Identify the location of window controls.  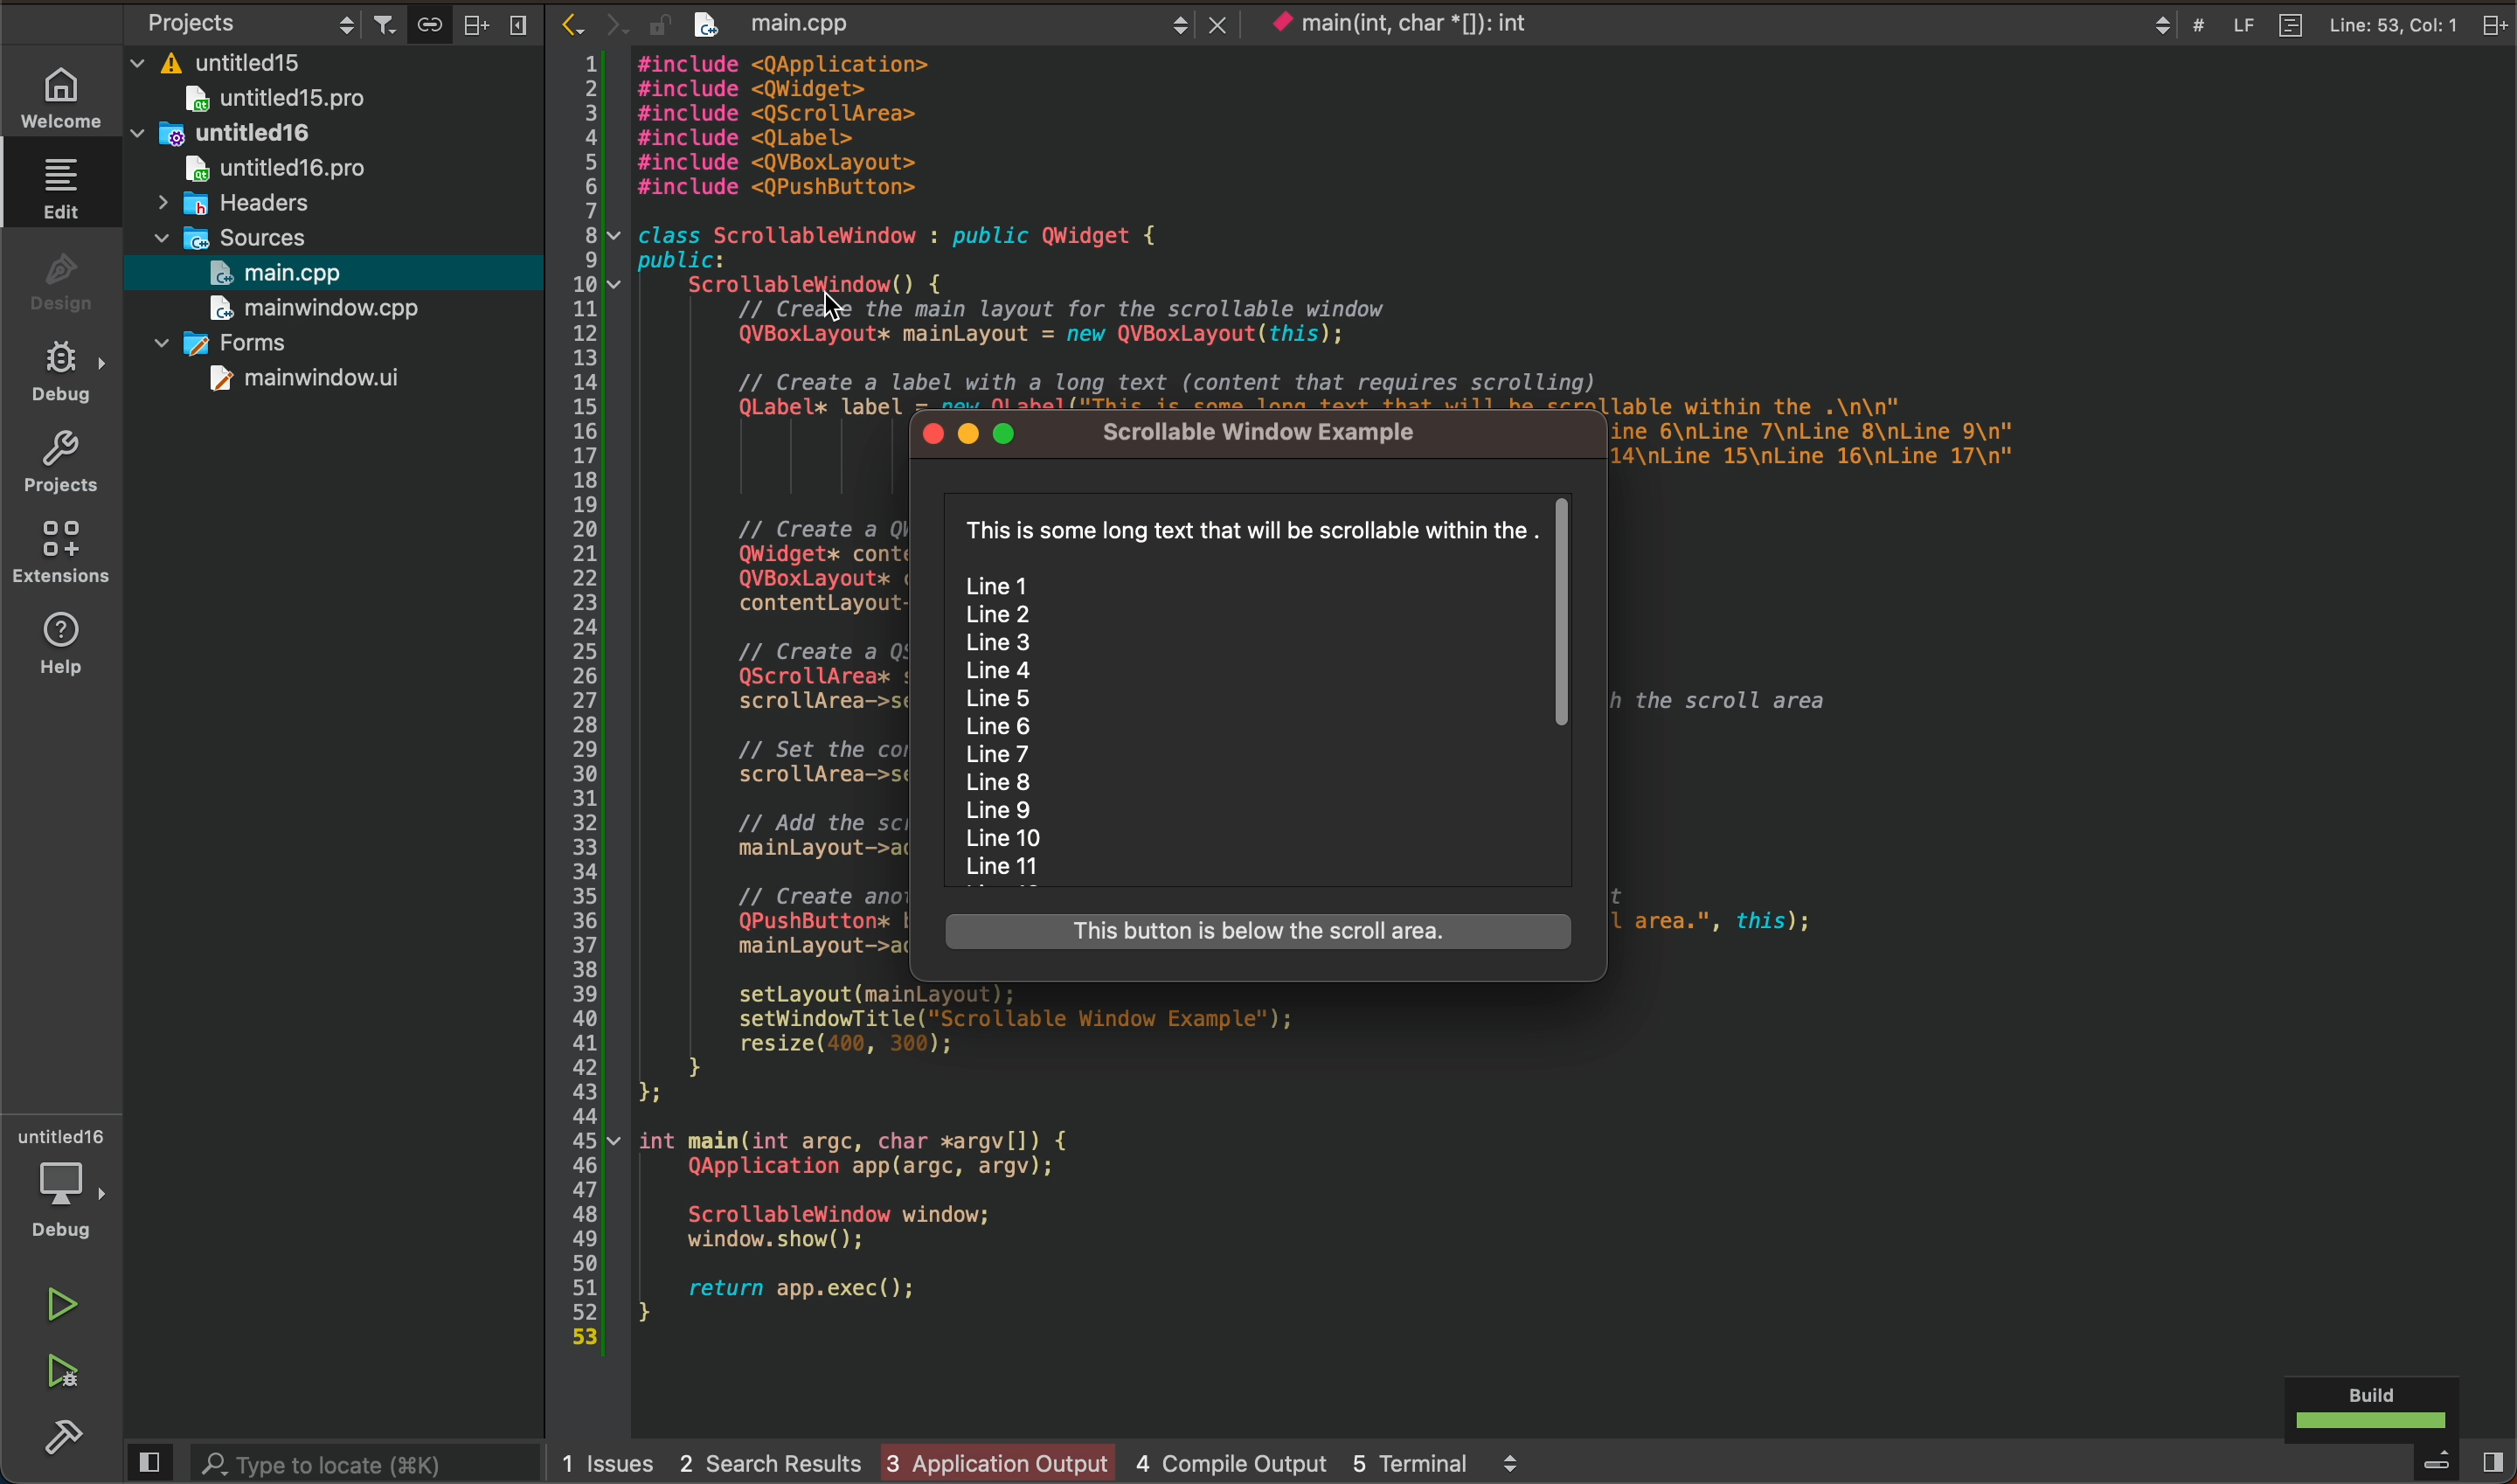
(978, 437).